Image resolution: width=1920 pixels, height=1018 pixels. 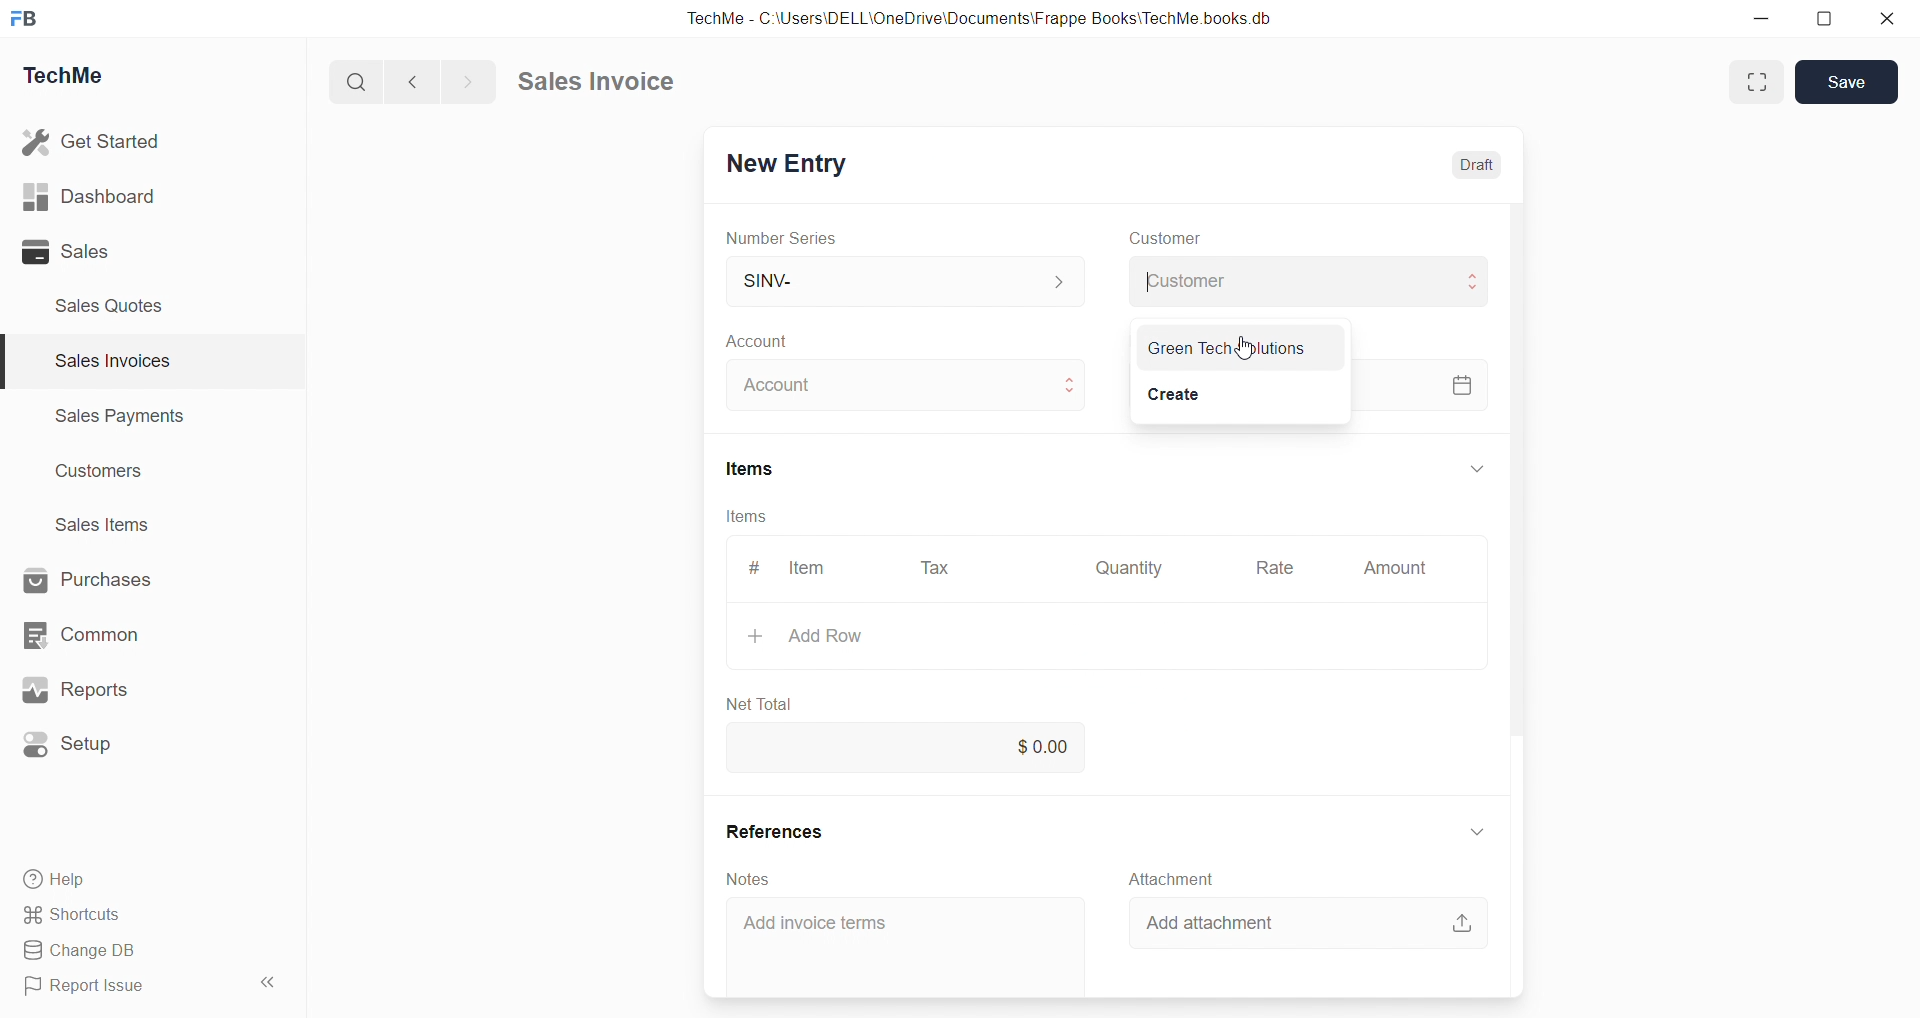 I want to click on resize, so click(x=1824, y=20).